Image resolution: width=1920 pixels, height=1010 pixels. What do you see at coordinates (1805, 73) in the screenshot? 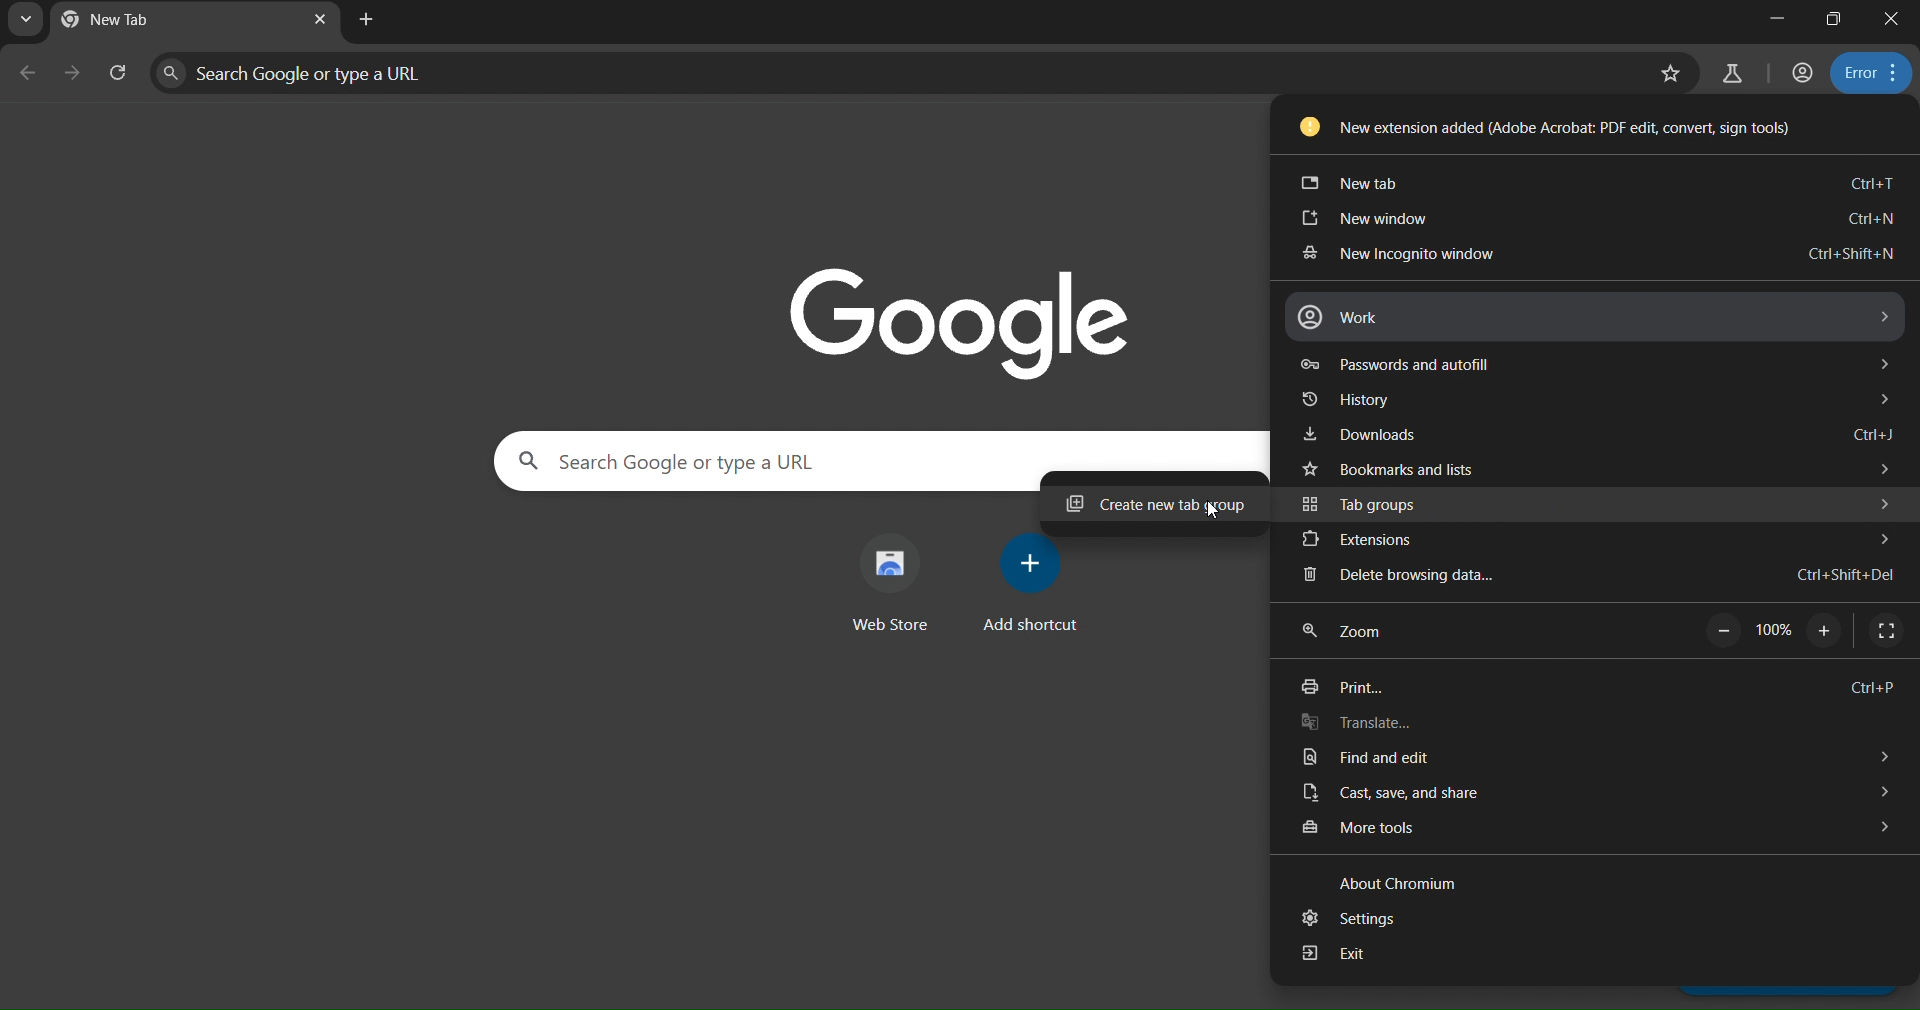
I see `accounts` at bounding box center [1805, 73].